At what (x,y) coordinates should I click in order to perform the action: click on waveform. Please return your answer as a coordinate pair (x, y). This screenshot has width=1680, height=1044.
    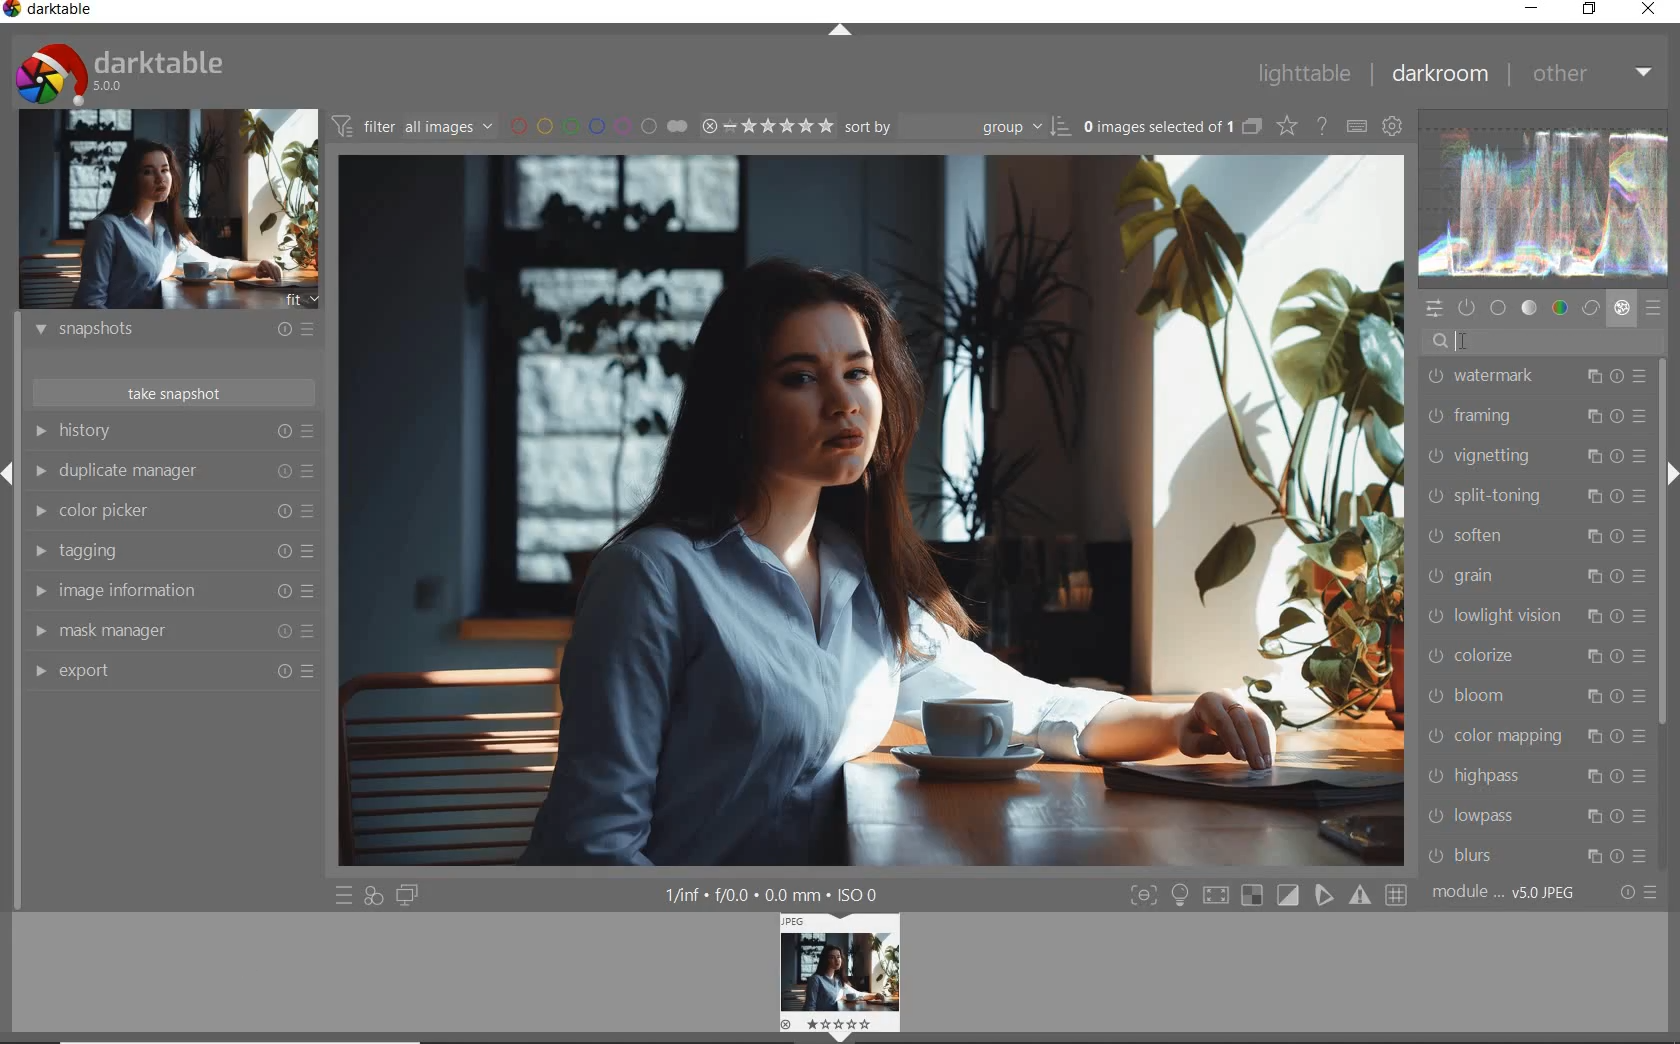
    Looking at the image, I should click on (1546, 203).